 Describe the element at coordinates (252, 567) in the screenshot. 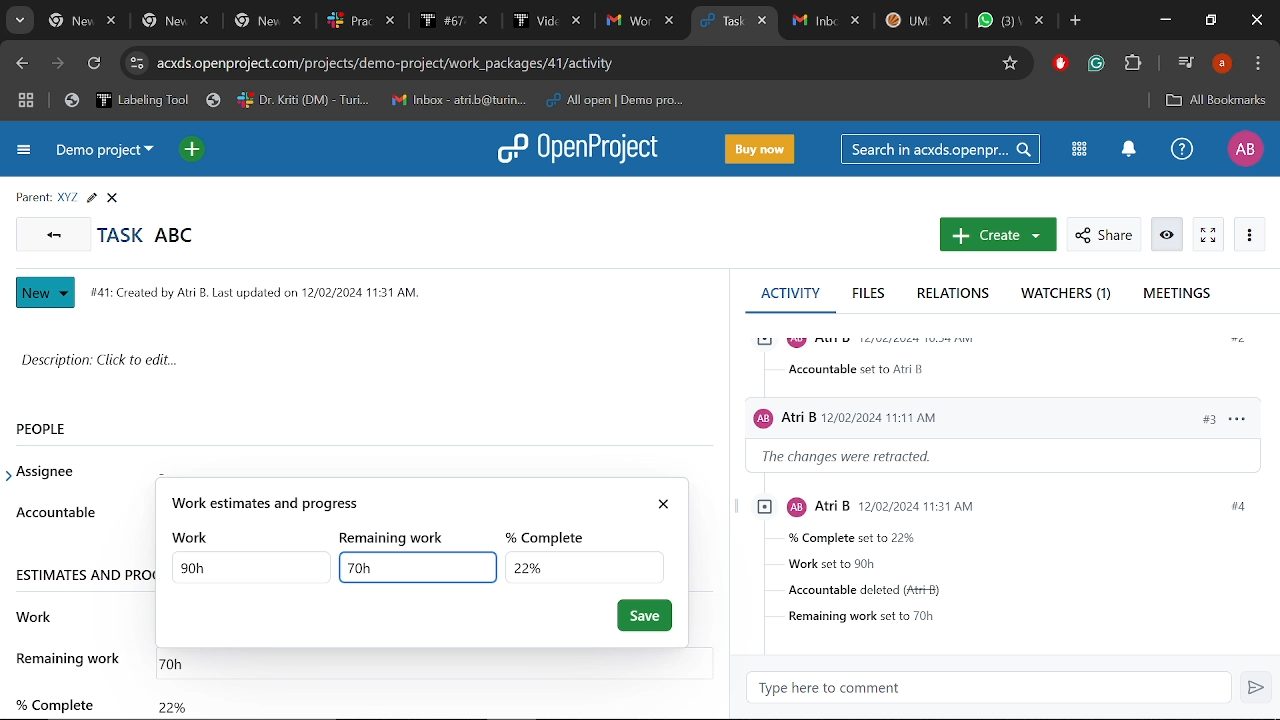

I see `TOtal work` at that location.